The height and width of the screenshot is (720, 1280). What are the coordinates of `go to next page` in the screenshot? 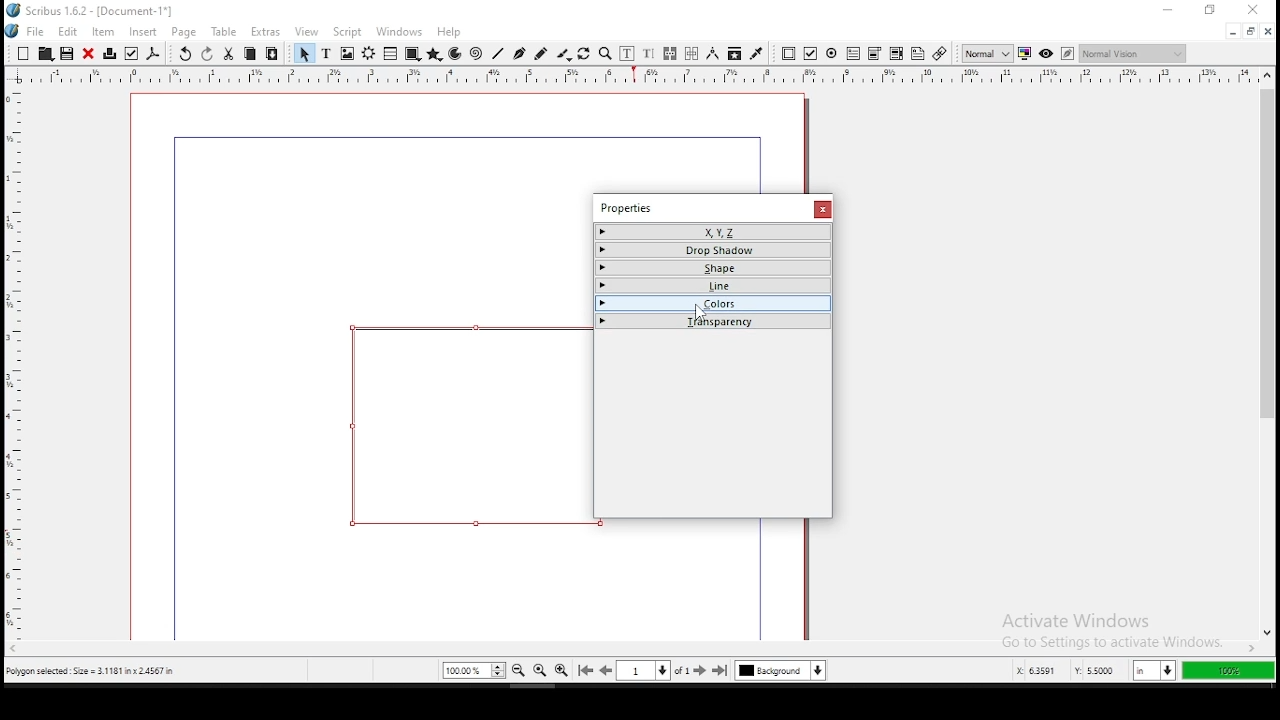 It's located at (701, 671).